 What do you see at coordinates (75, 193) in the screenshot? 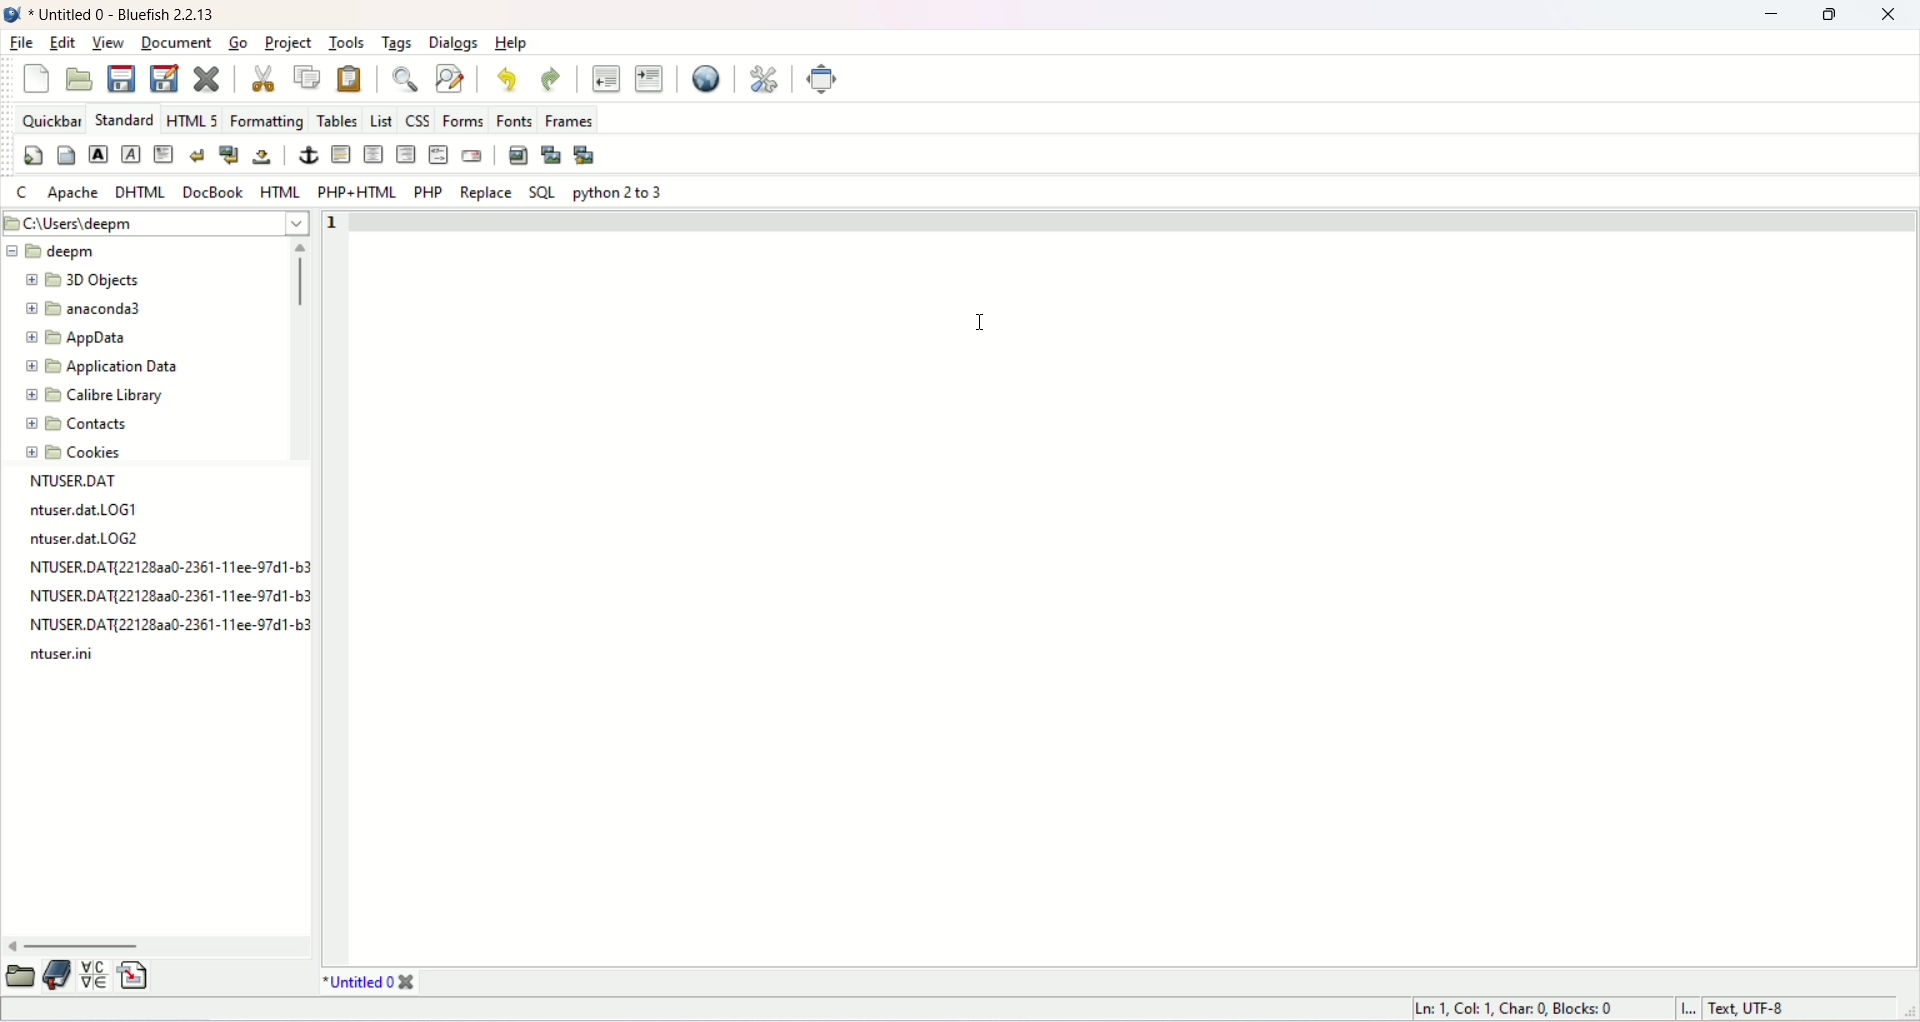
I see `APACHE` at bounding box center [75, 193].